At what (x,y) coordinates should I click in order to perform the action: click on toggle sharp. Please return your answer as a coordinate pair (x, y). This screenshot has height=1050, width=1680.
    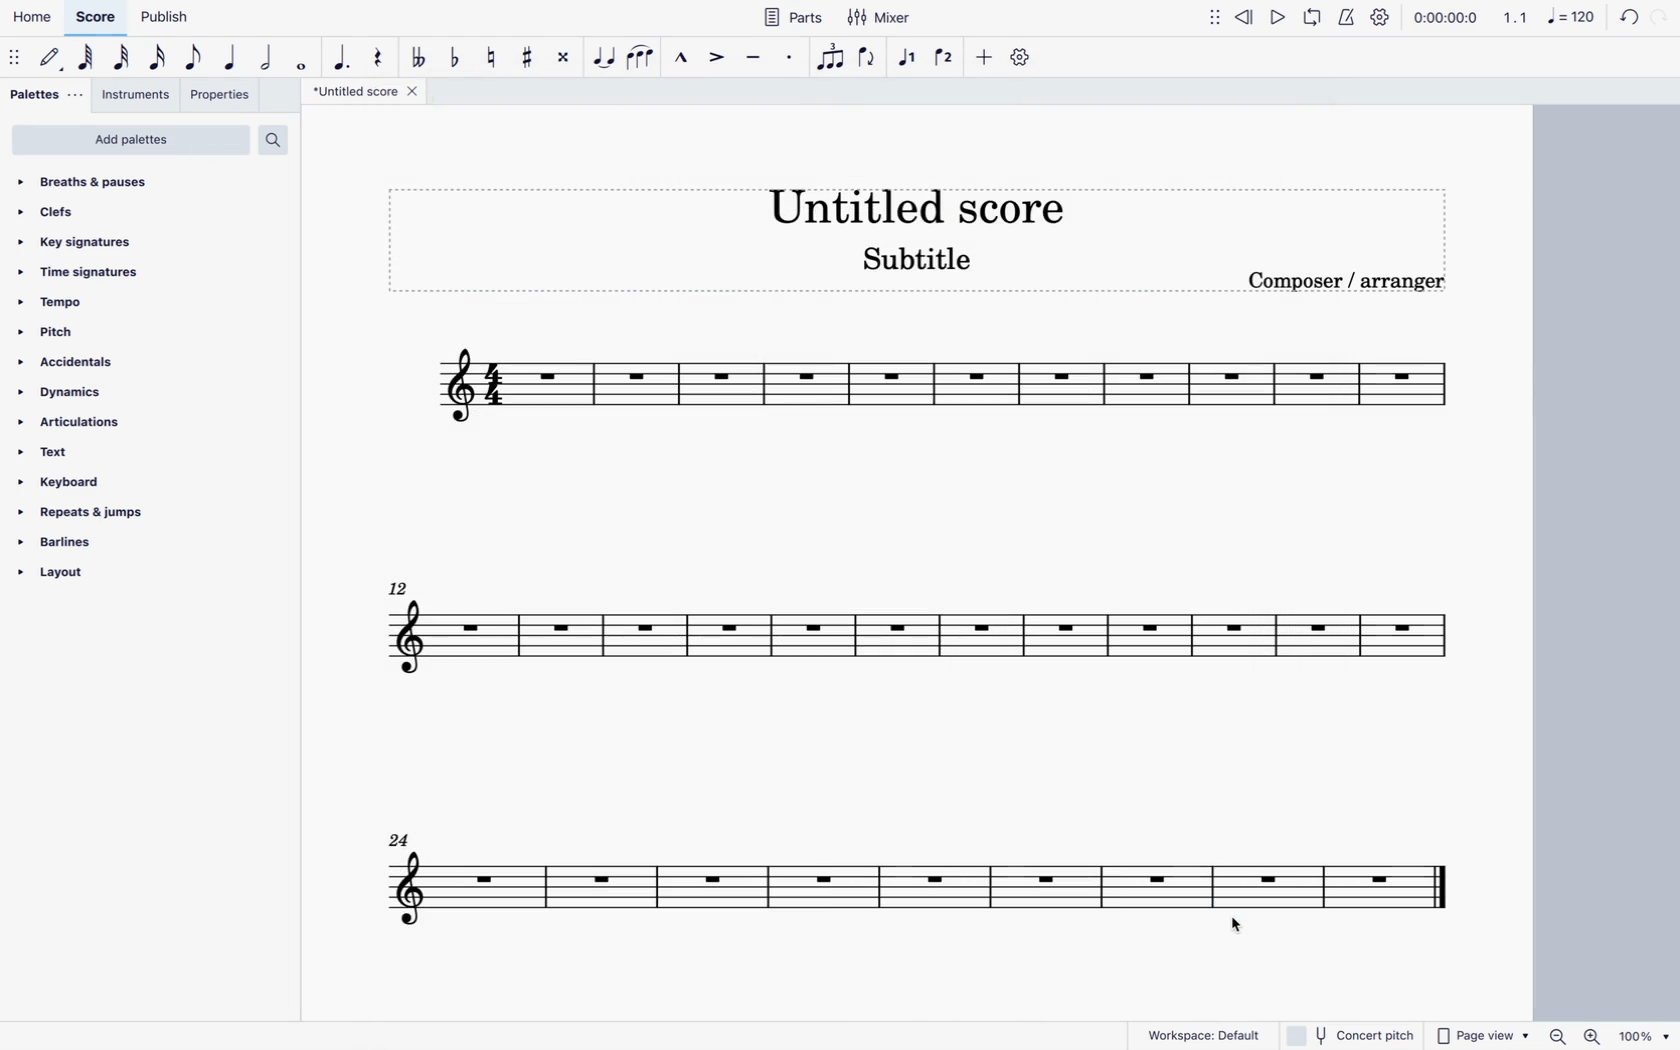
    Looking at the image, I should click on (526, 58).